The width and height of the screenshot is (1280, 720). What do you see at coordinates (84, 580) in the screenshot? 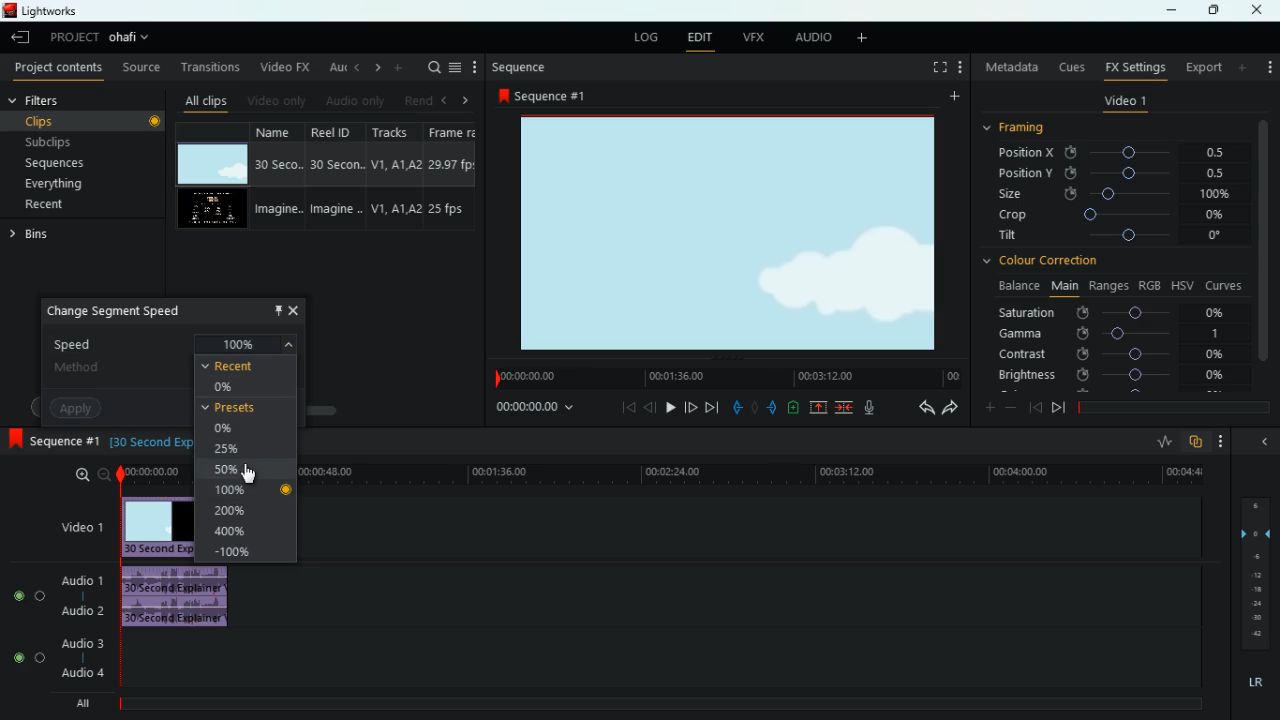
I see `audio 1` at bounding box center [84, 580].